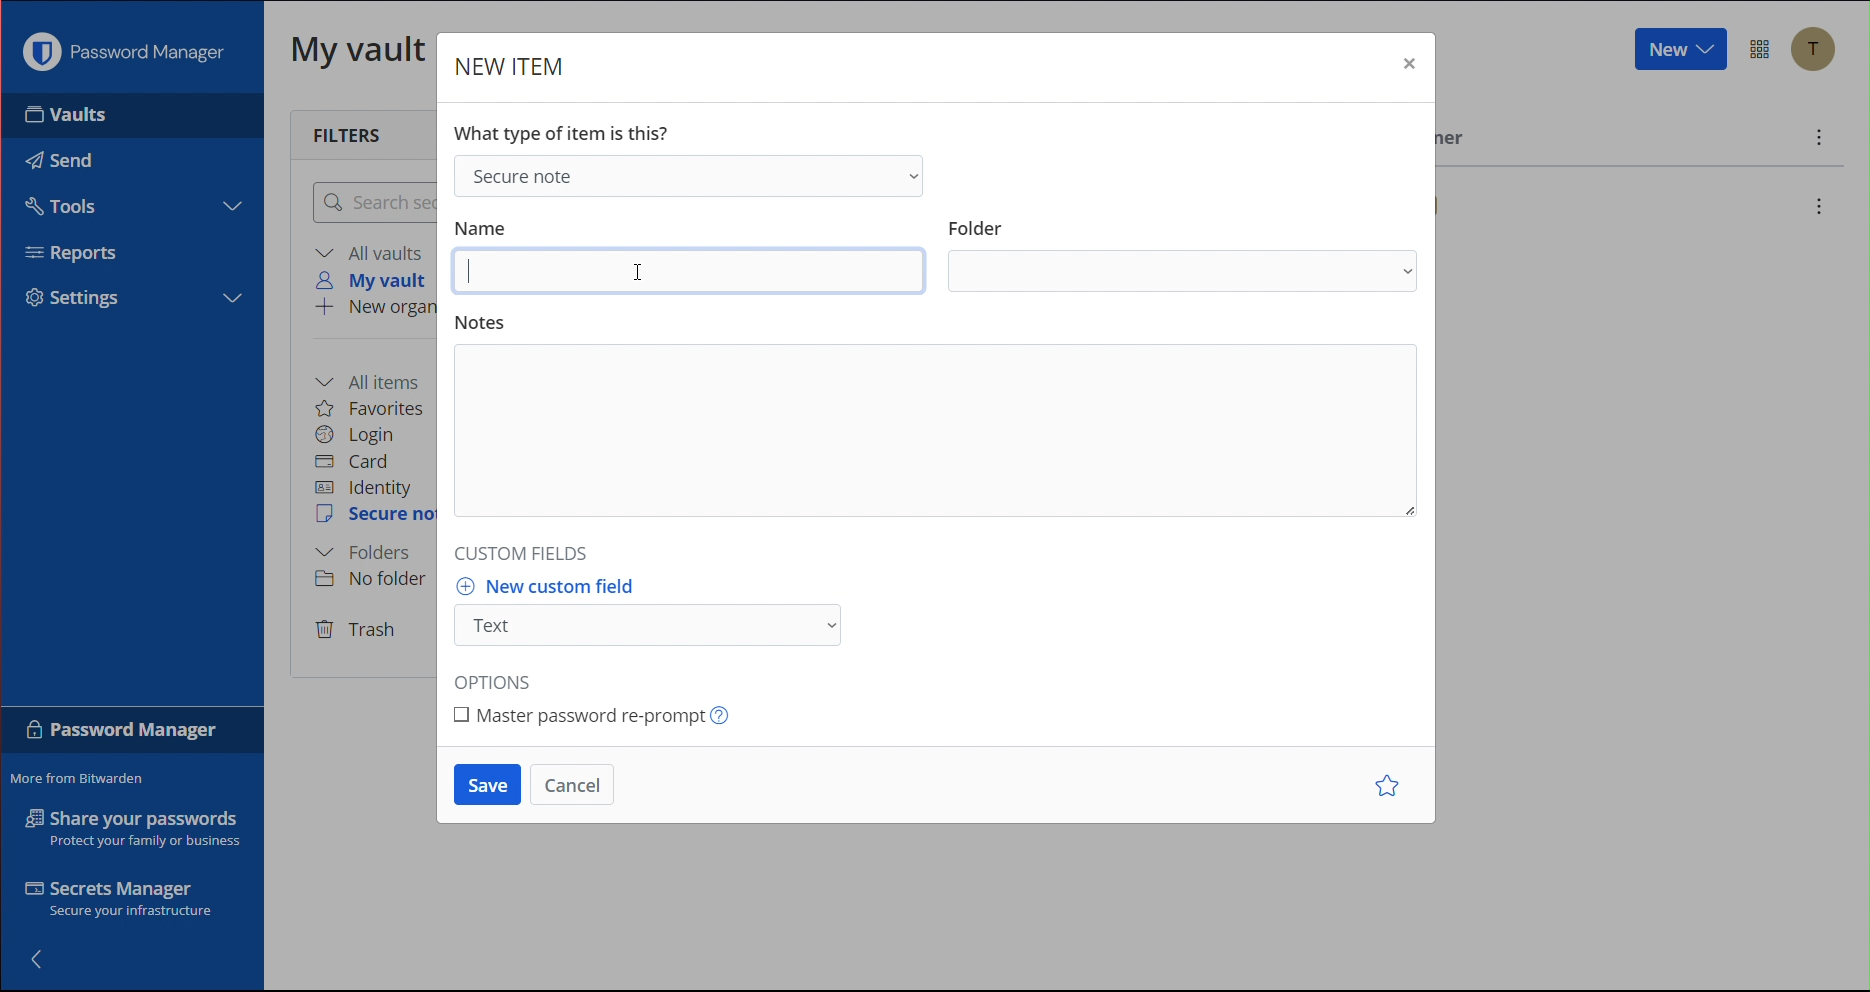 The image size is (1870, 992). Describe the element at coordinates (377, 578) in the screenshot. I see `No folder` at that location.